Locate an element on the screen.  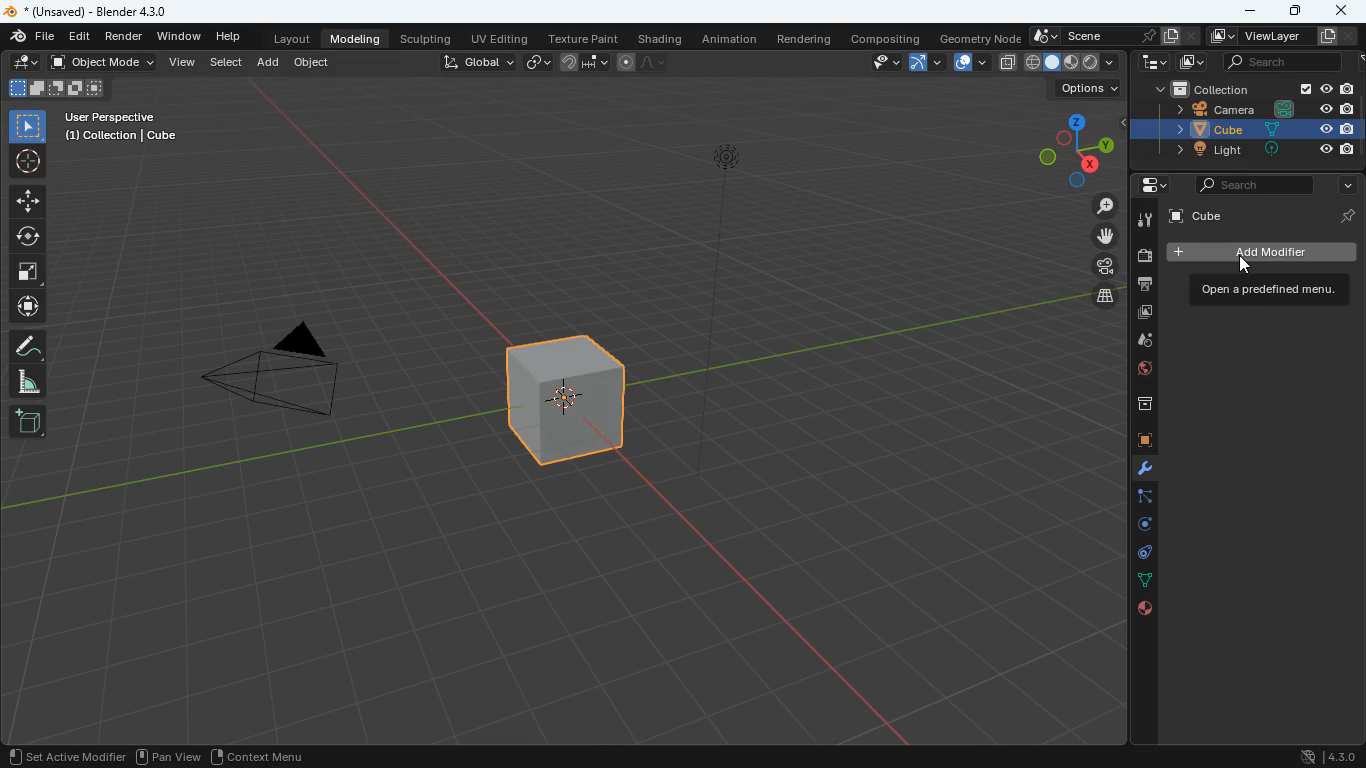
cube is located at coordinates (1259, 130).